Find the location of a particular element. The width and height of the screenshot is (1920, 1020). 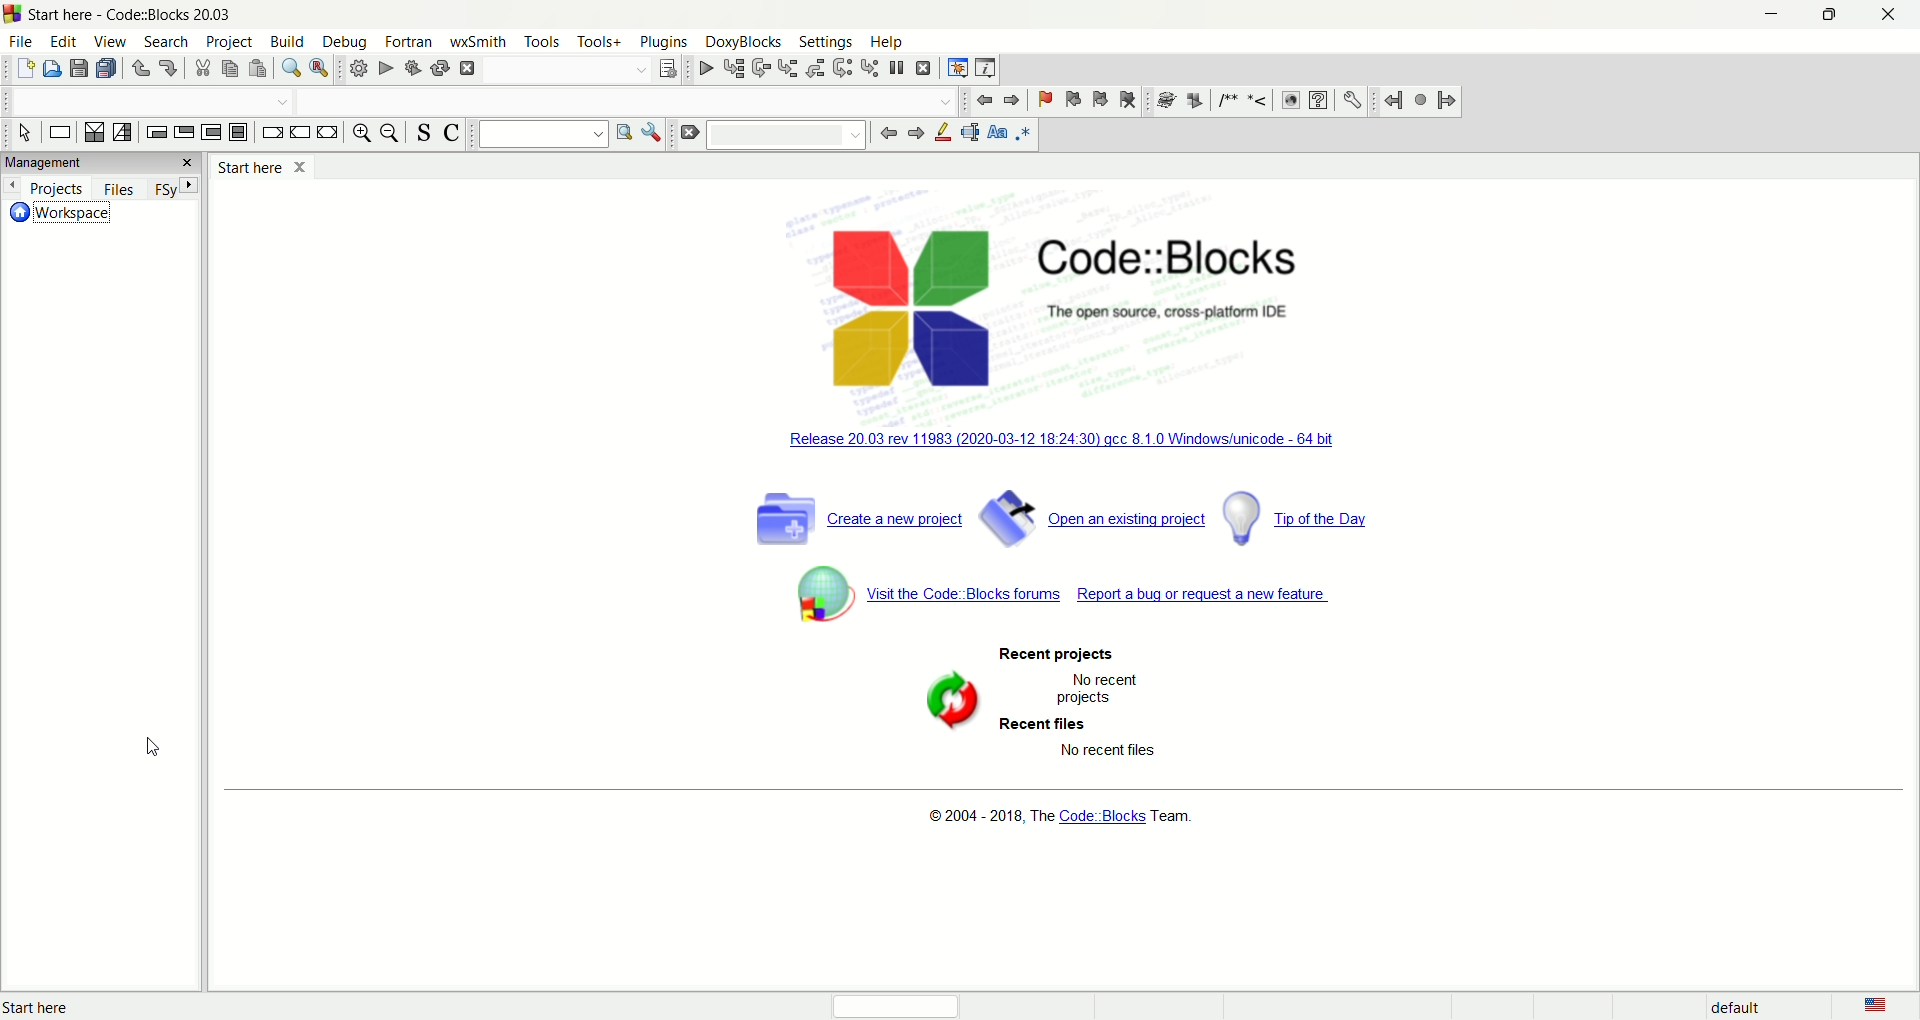

text search is located at coordinates (543, 134).